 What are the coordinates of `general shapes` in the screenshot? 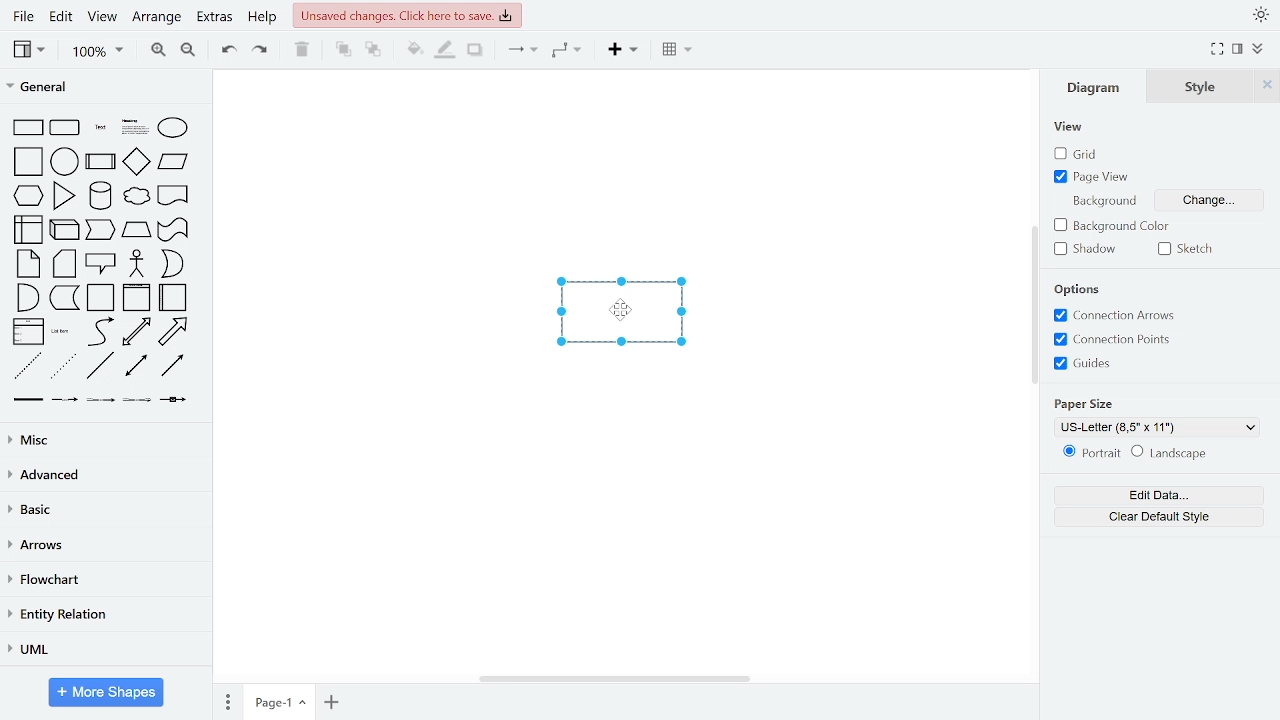 It's located at (26, 297).